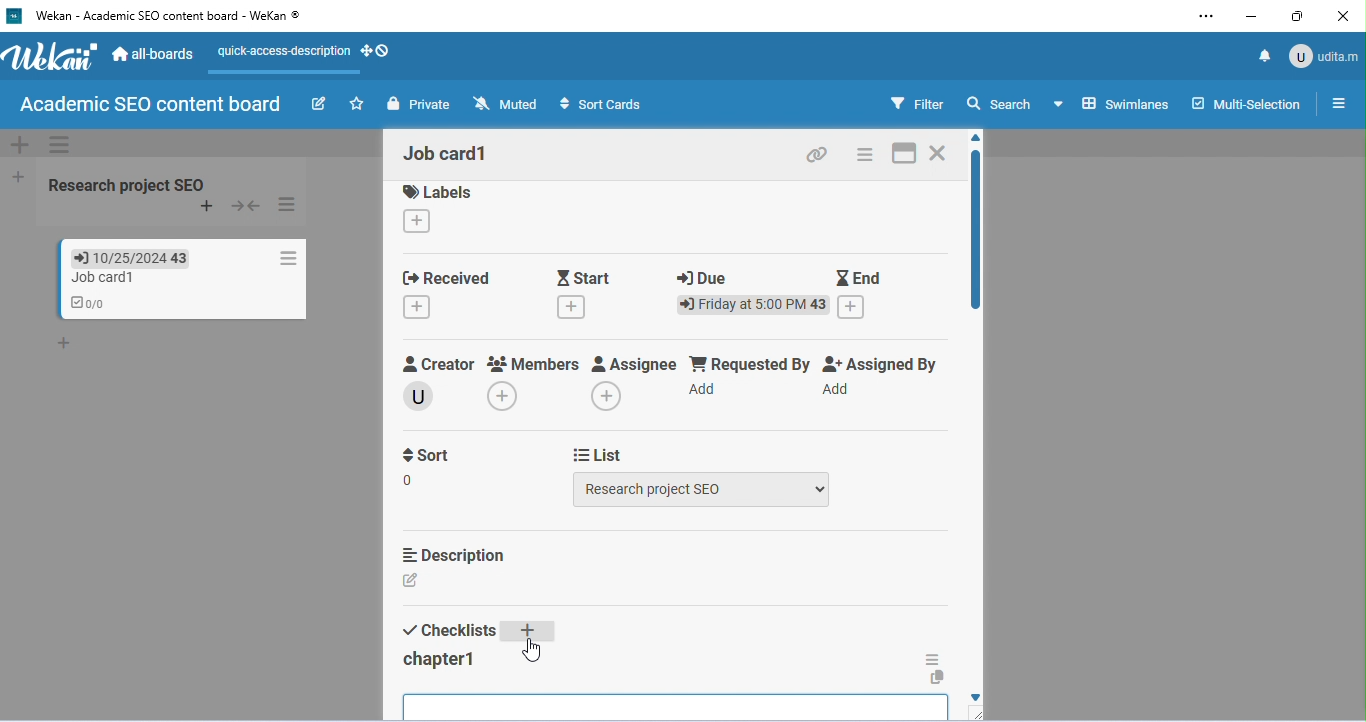 This screenshot has width=1366, height=722. What do you see at coordinates (508, 398) in the screenshot?
I see `add members` at bounding box center [508, 398].